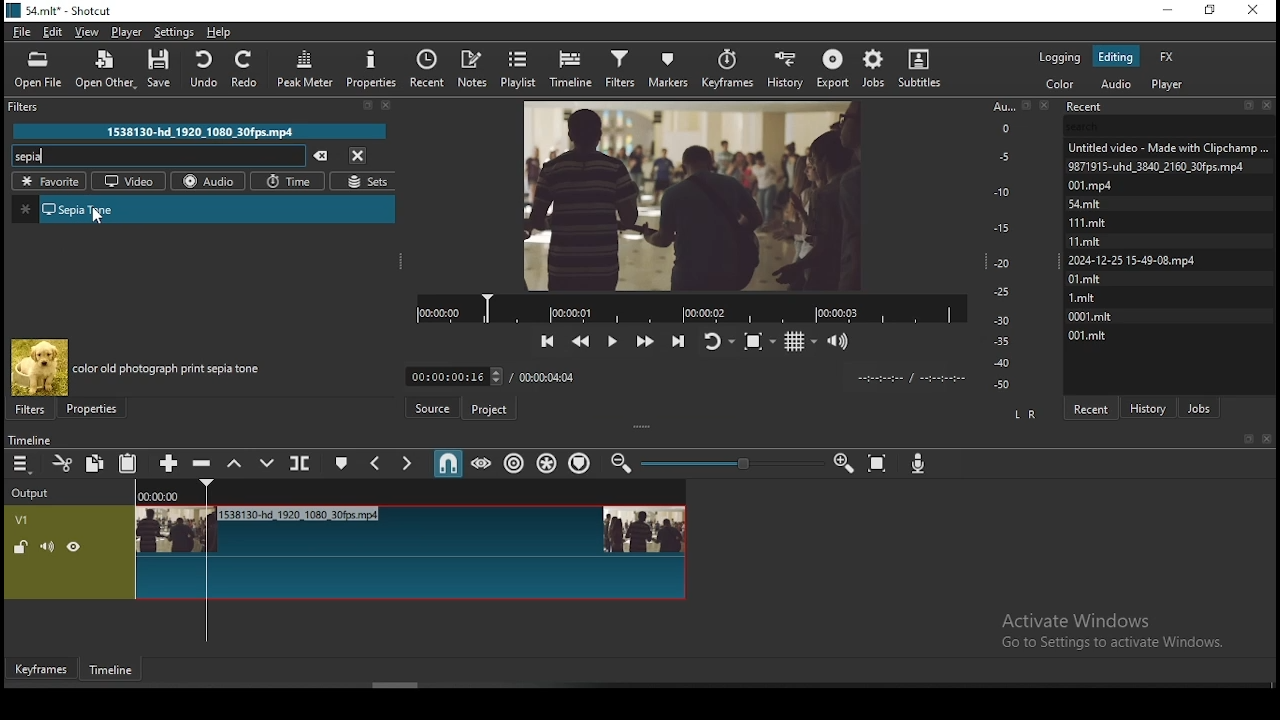 This screenshot has height=720, width=1280. What do you see at coordinates (1197, 406) in the screenshot?
I see `jobs` at bounding box center [1197, 406].